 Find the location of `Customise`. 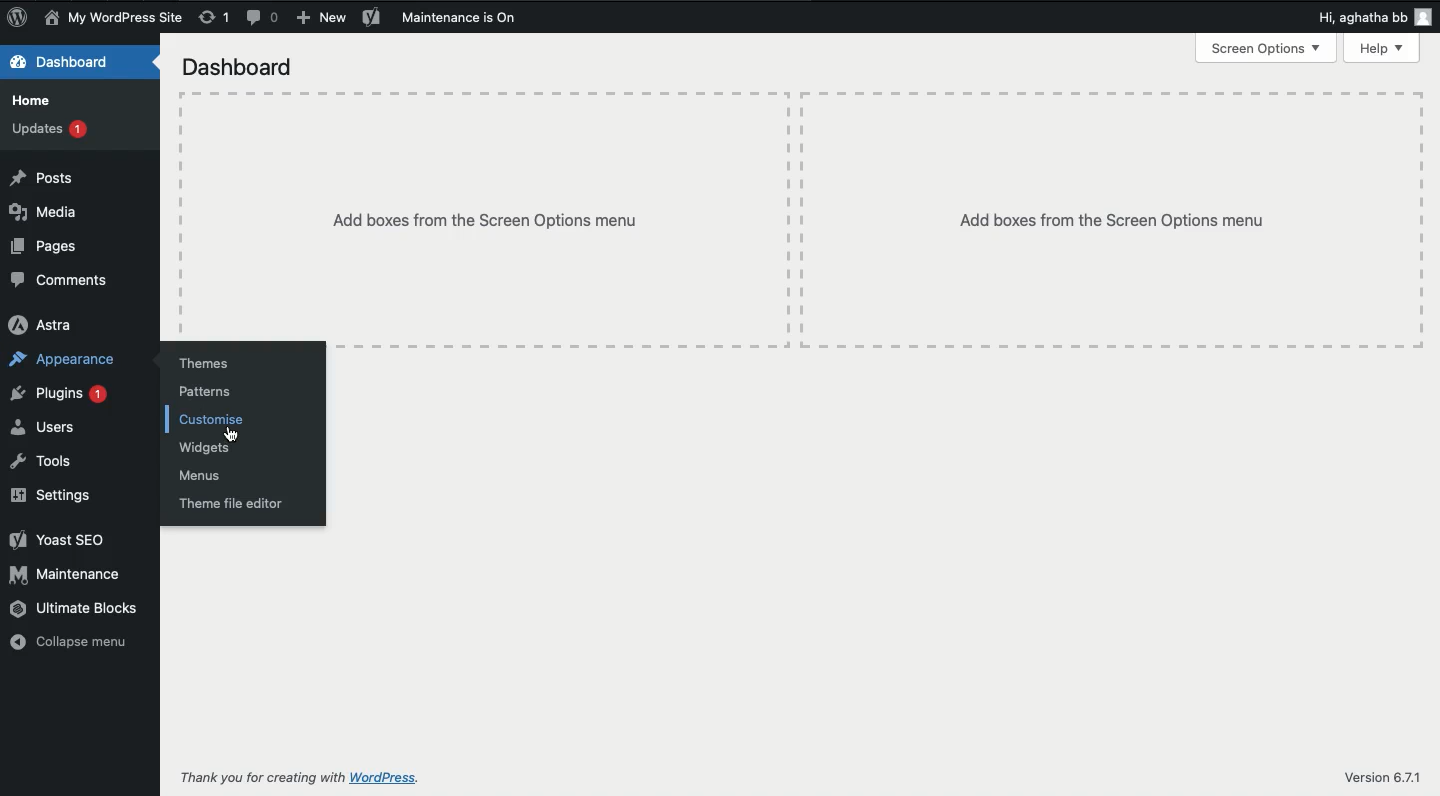

Customise is located at coordinates (212, 417).